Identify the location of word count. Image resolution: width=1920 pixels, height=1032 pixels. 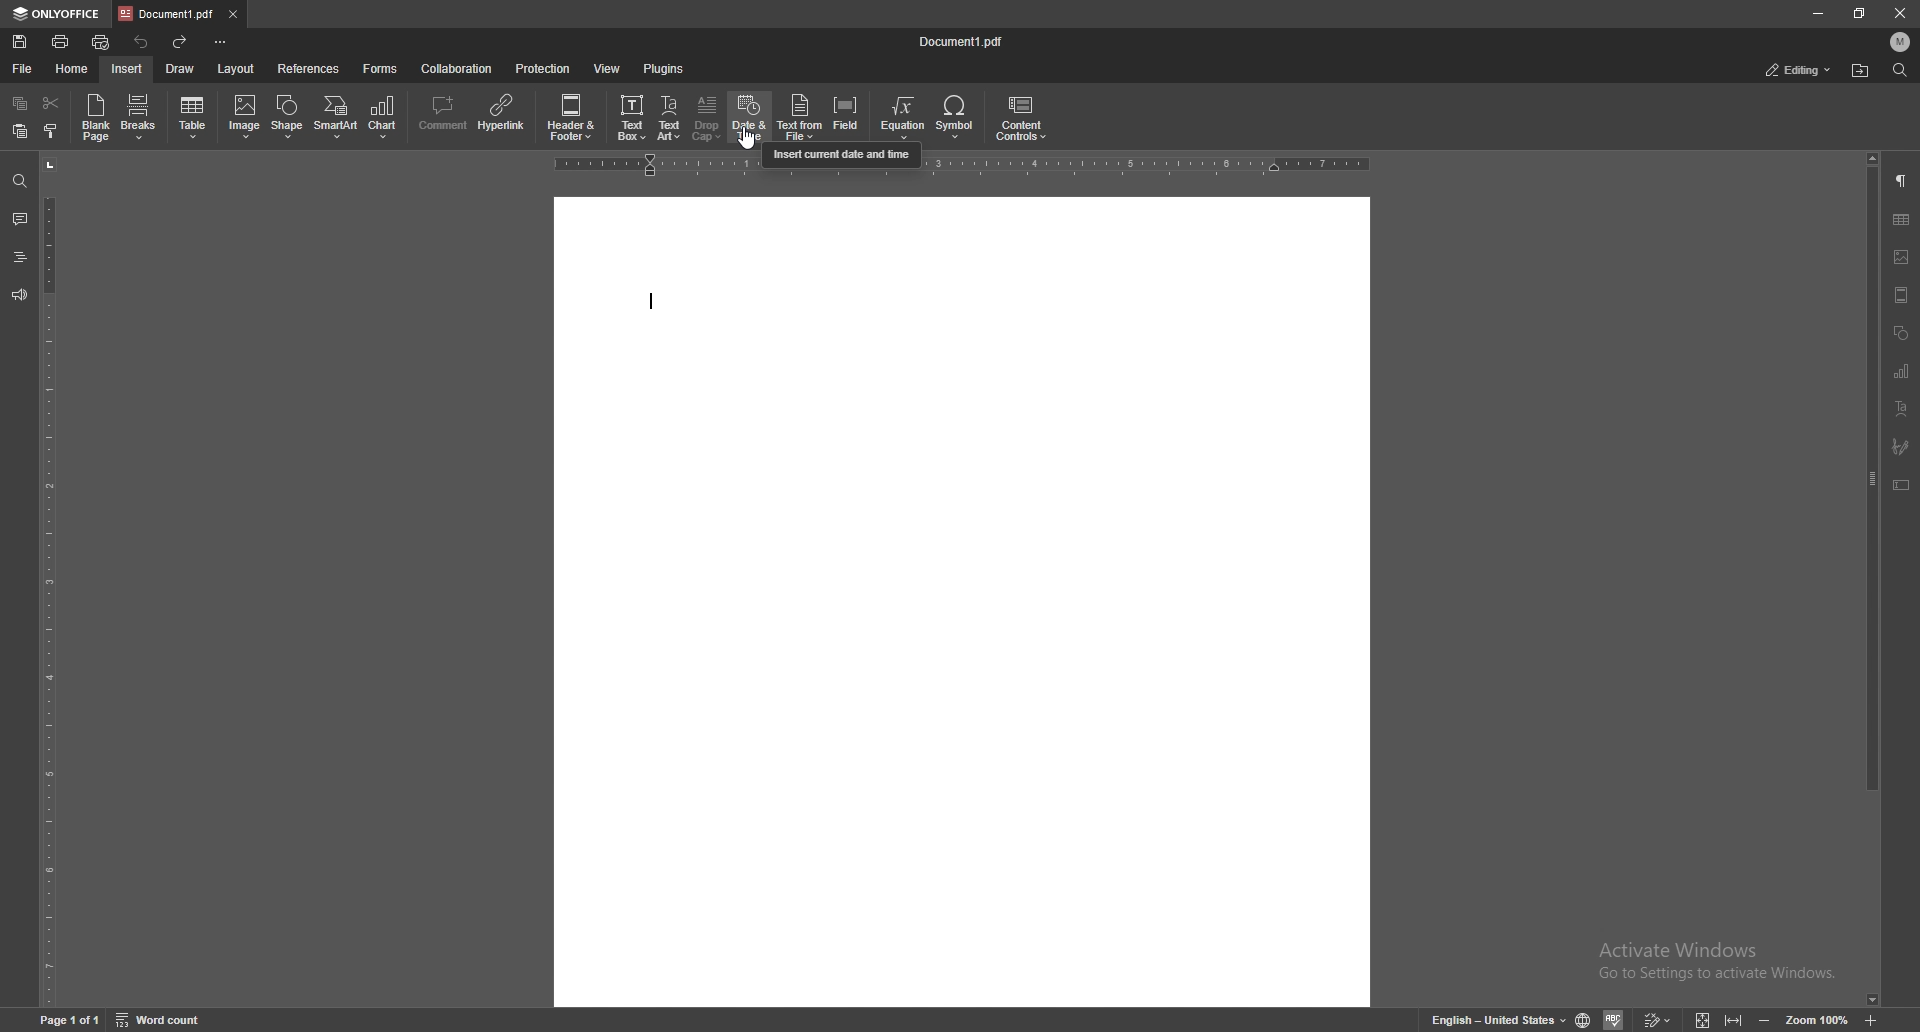
(161, 1020).